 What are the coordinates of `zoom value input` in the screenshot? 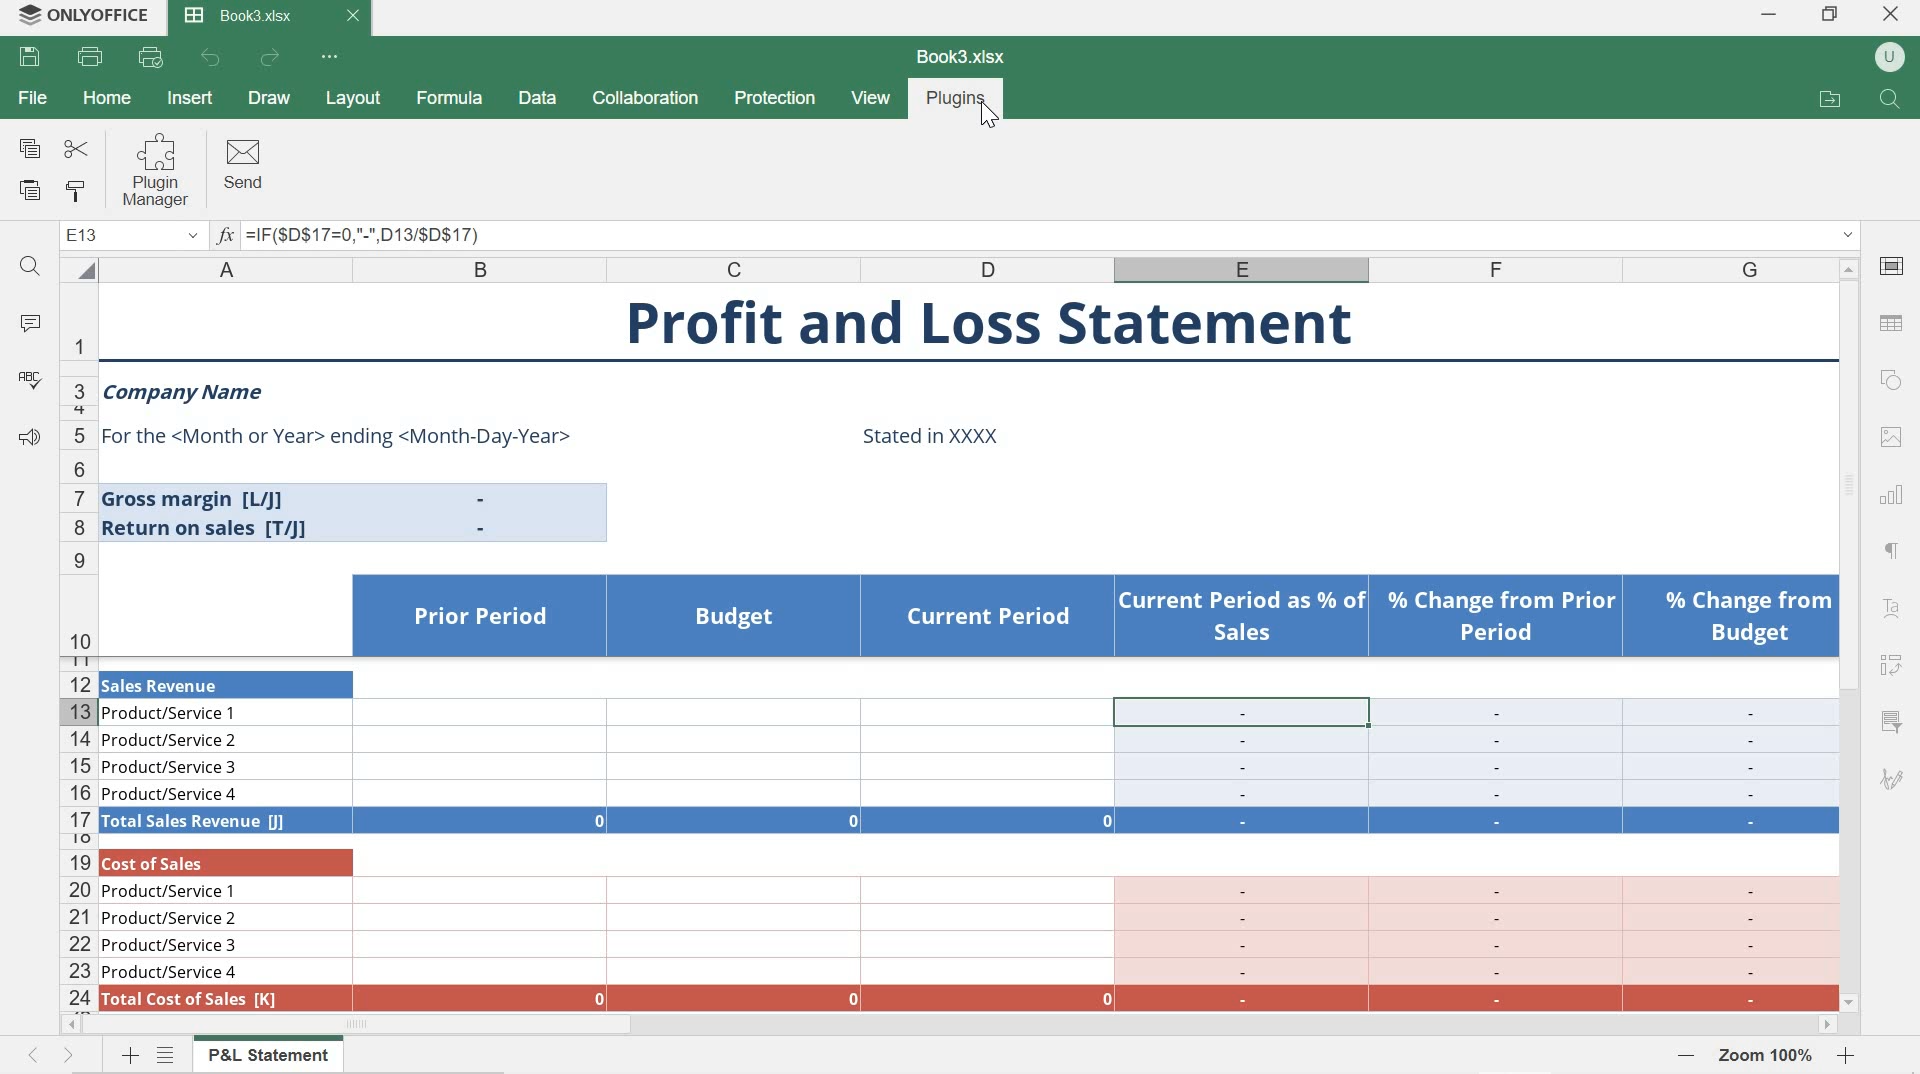 It's located at (1768, 1056).